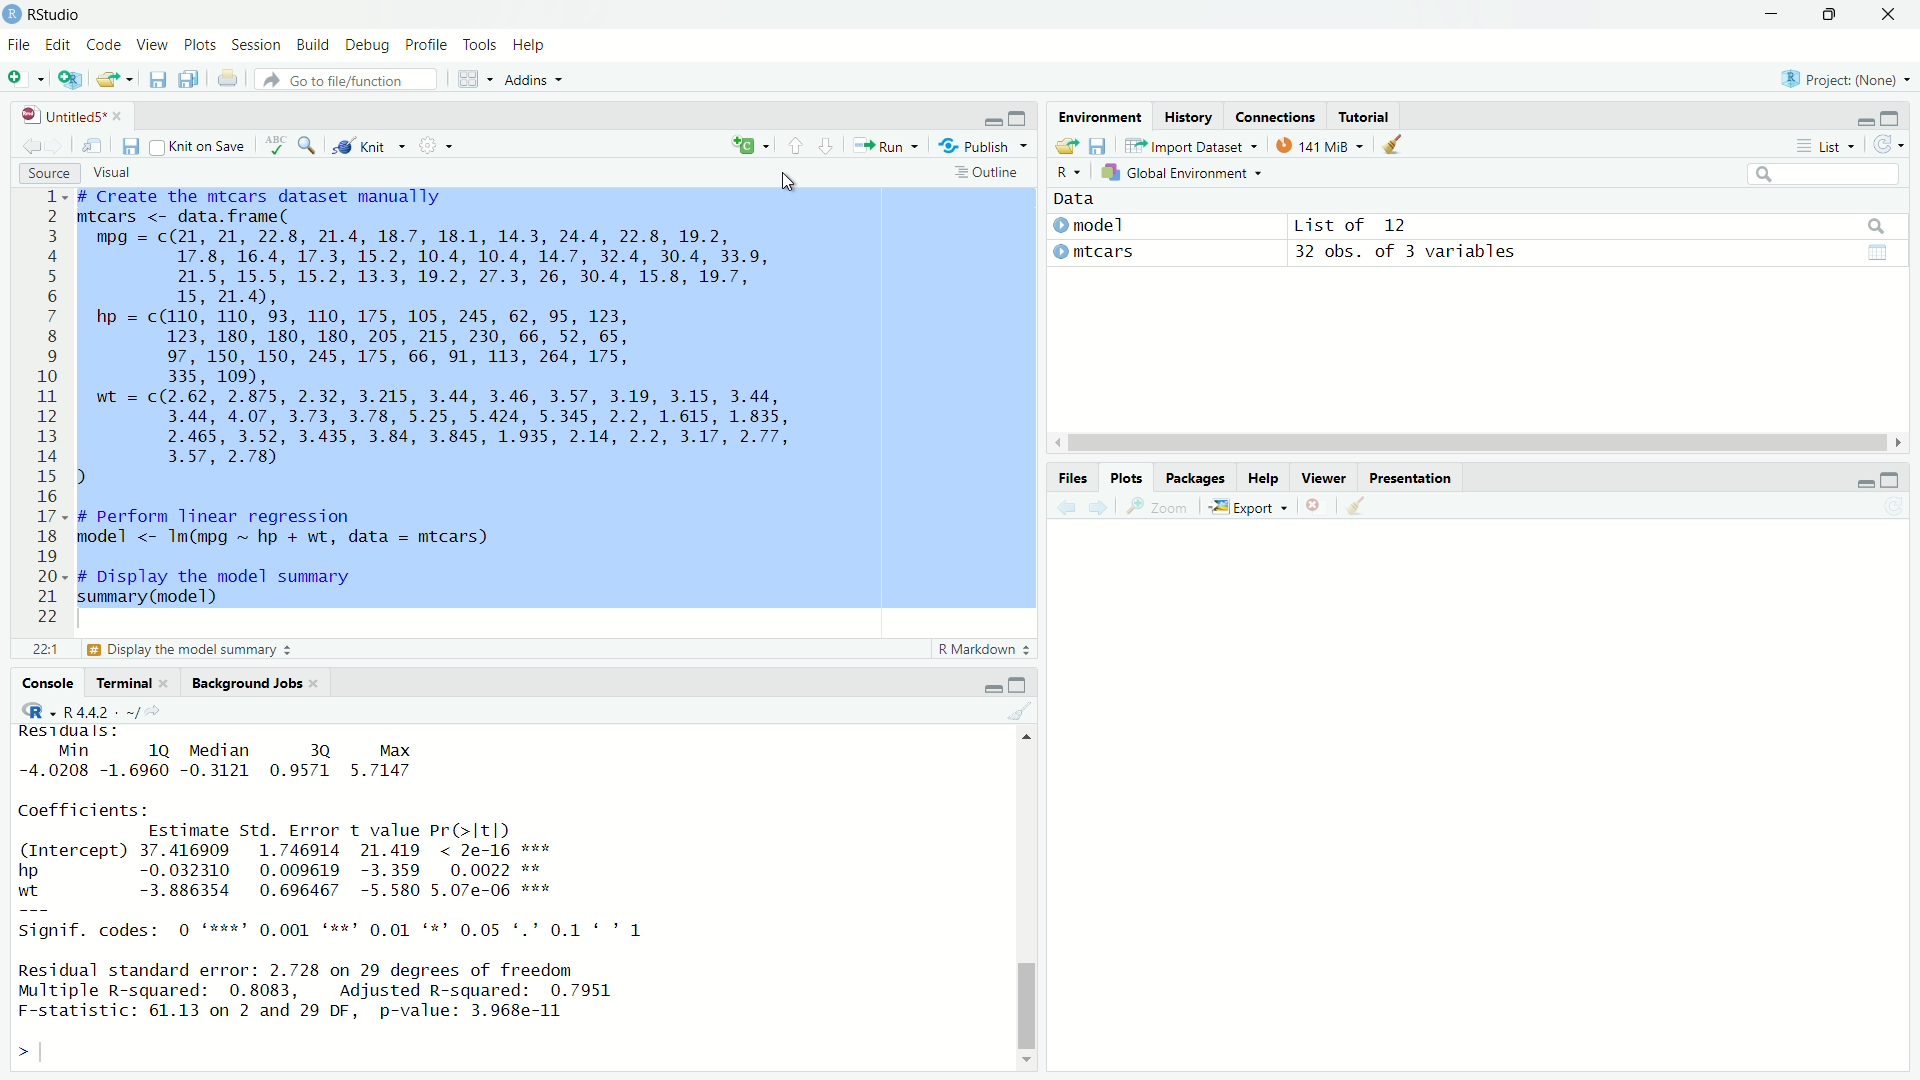 This screenshot has height=1080, width=1920. What do you see at coordinates (1877, 228) in the screenshot?
I see `search` at bounding box center [1877, 228].